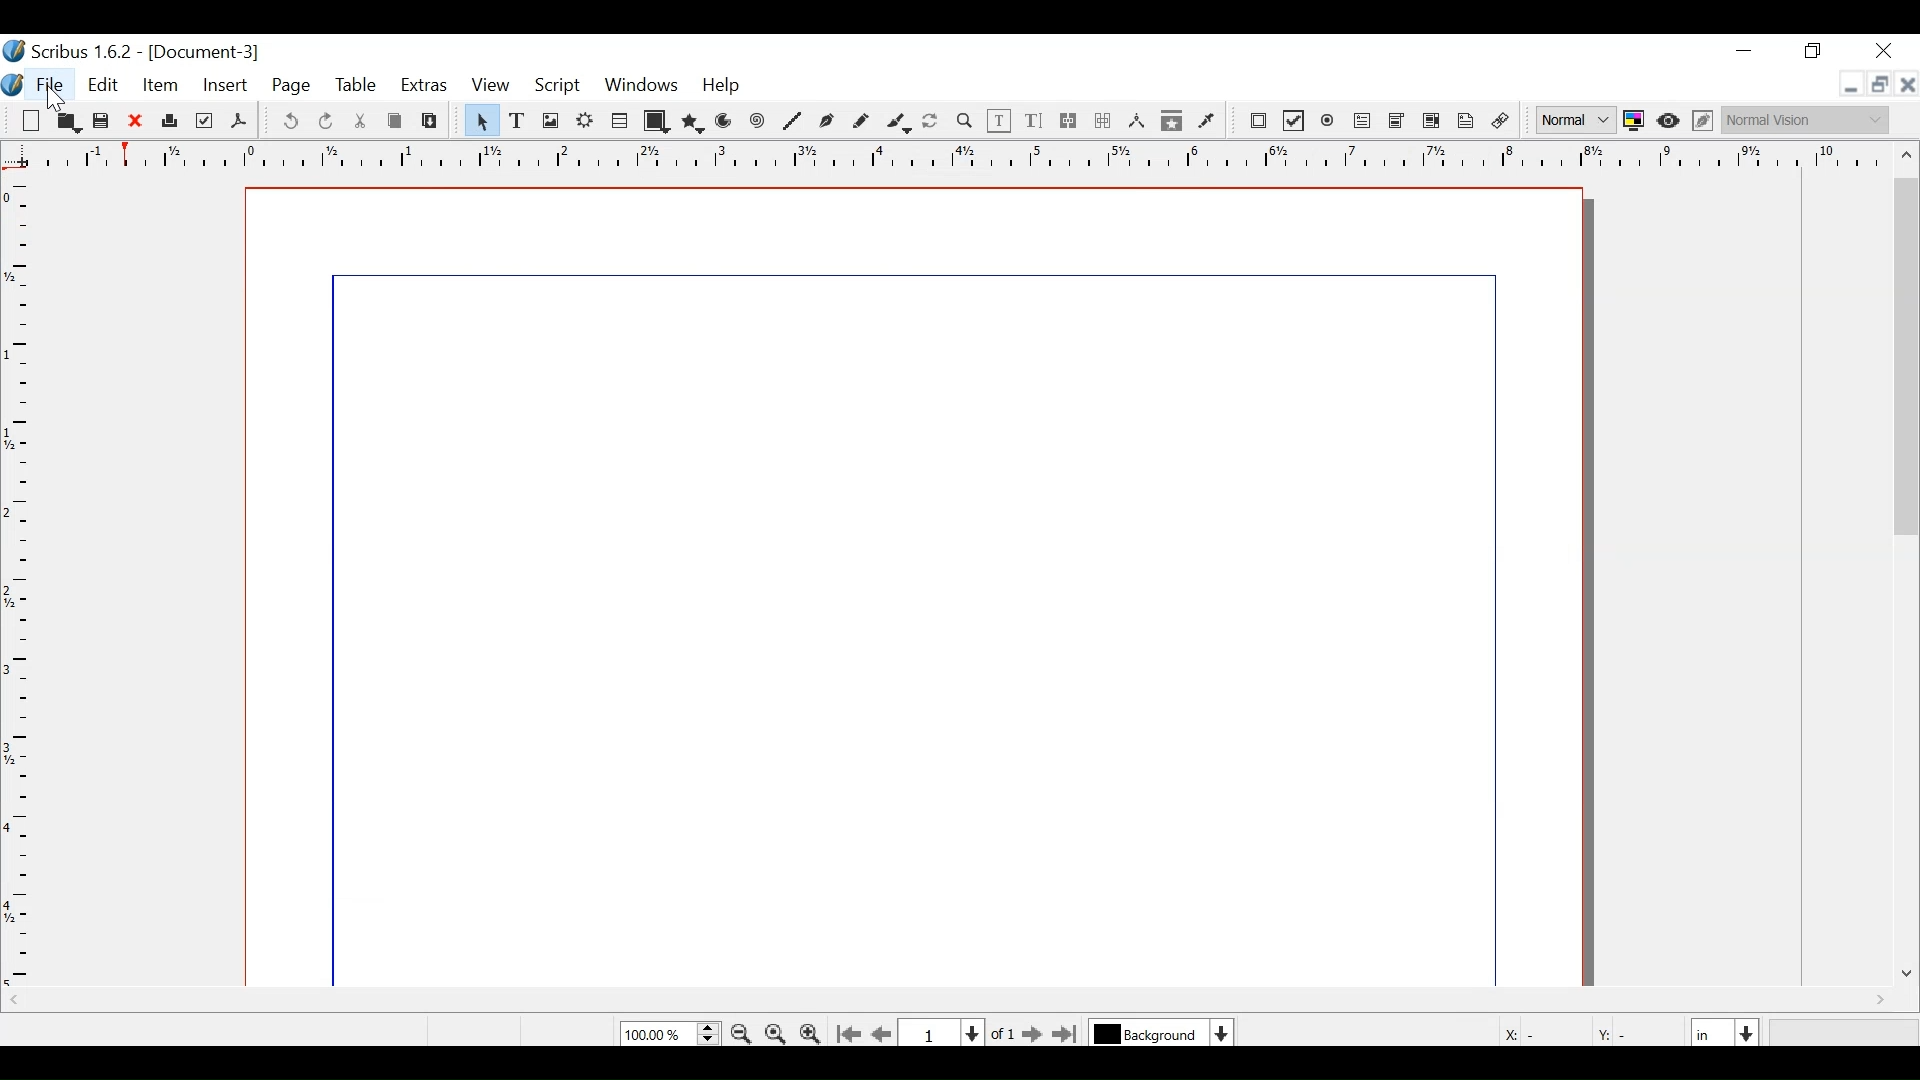 This screenshot has width=1920, height=1080. What do you see at coordinates (1000, 121) in the screenshot?
I see `Edit contents of frame ` at bounding box center [1000, 121].